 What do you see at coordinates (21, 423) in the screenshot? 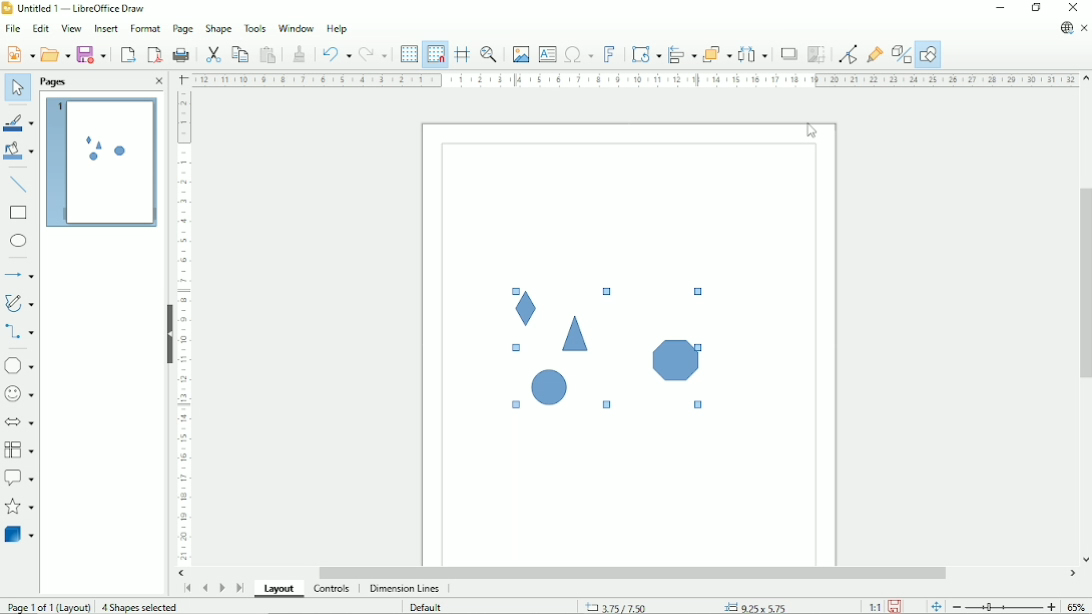
I see `Block arrows` at bounding box center [21, 423].